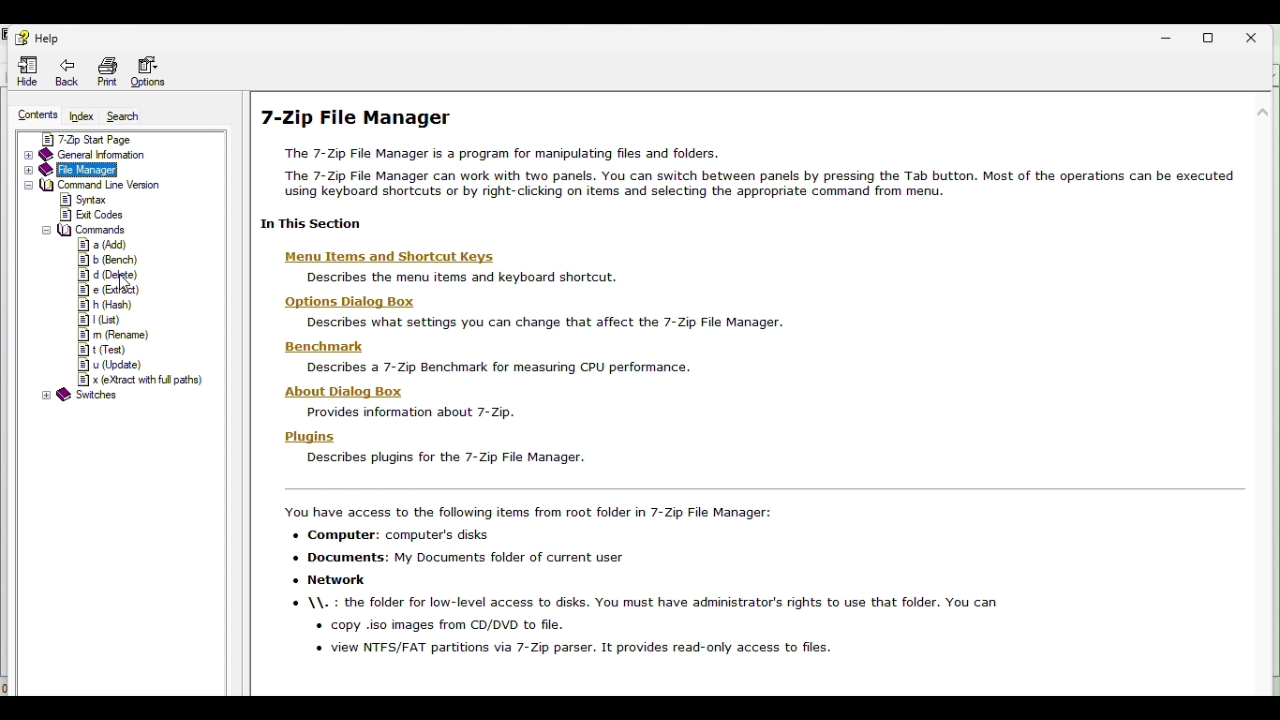  What do you see at coordinates (494, 368) in the screenshot?
I see `Describes a 7-Zip Benchmark for measuring CPU performance.` at bounding box center [494, 368].